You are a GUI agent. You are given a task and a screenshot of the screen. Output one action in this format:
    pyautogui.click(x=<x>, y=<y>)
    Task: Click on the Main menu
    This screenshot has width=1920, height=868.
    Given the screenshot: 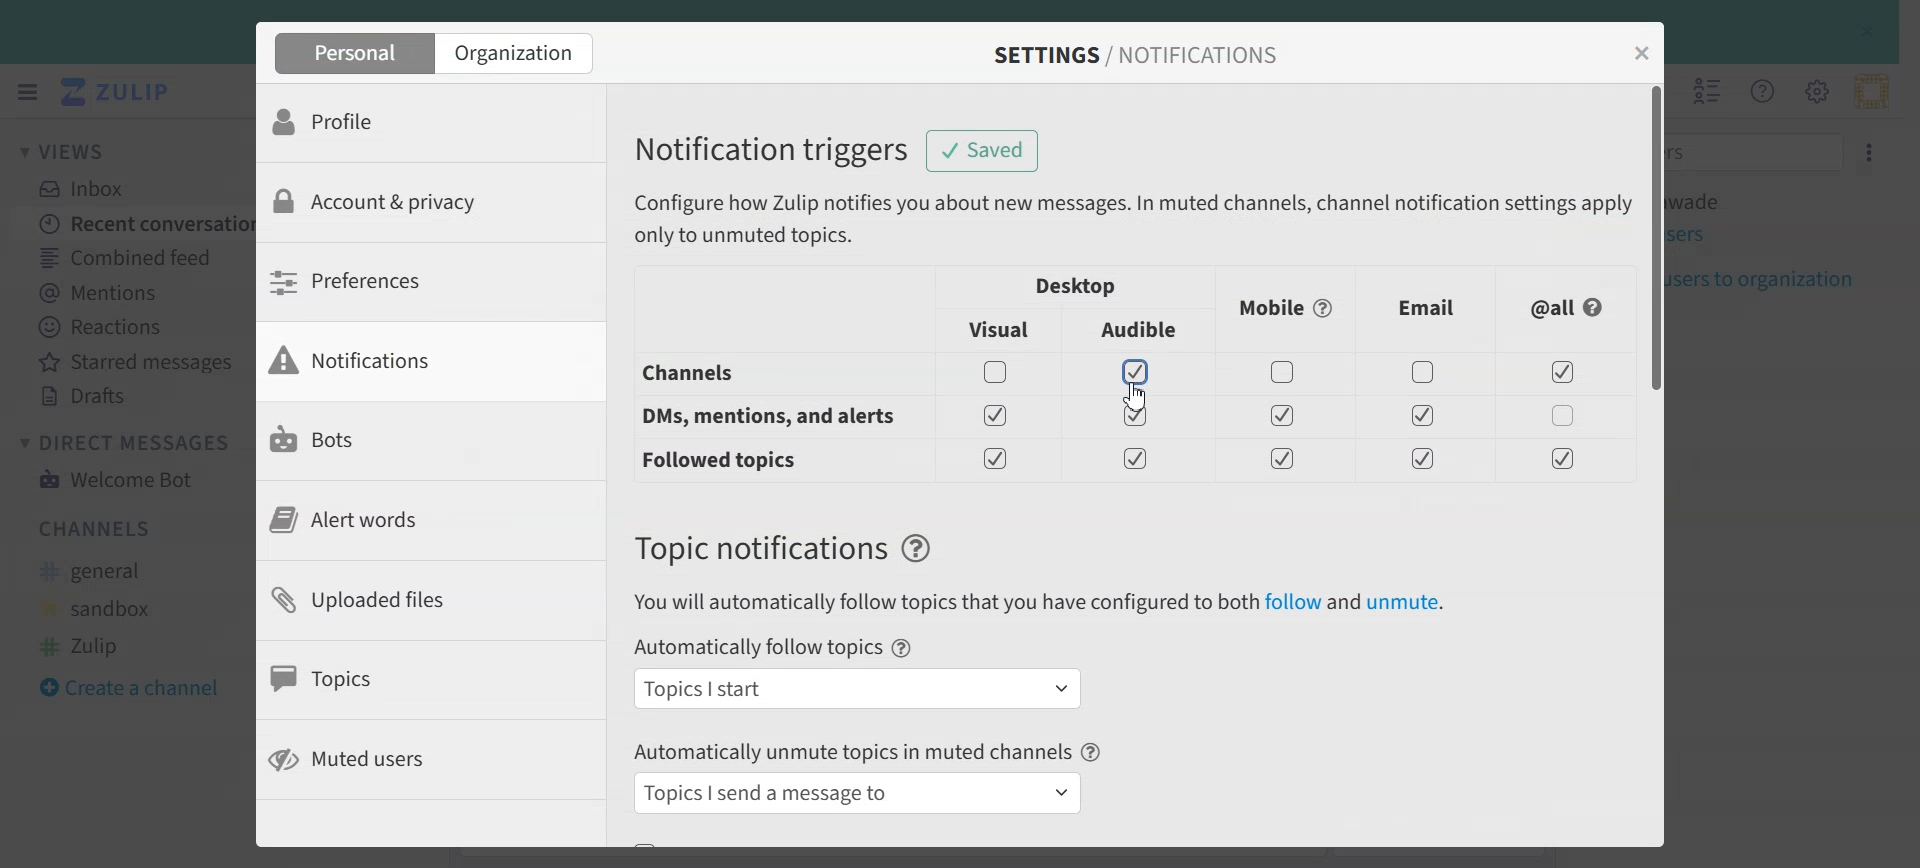 What is the action you would take?
    pyautogui.click(x=1816, y=90)
    